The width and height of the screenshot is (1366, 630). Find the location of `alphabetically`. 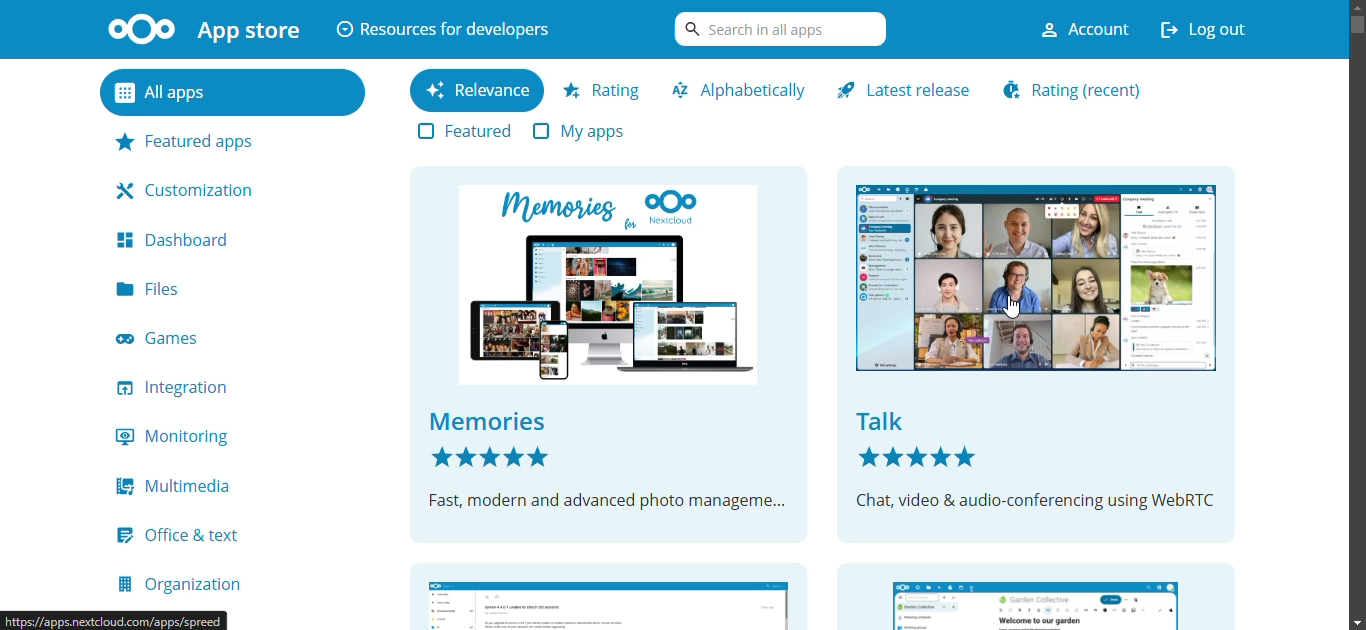

alphabetically is located at coordinates (741, 89).